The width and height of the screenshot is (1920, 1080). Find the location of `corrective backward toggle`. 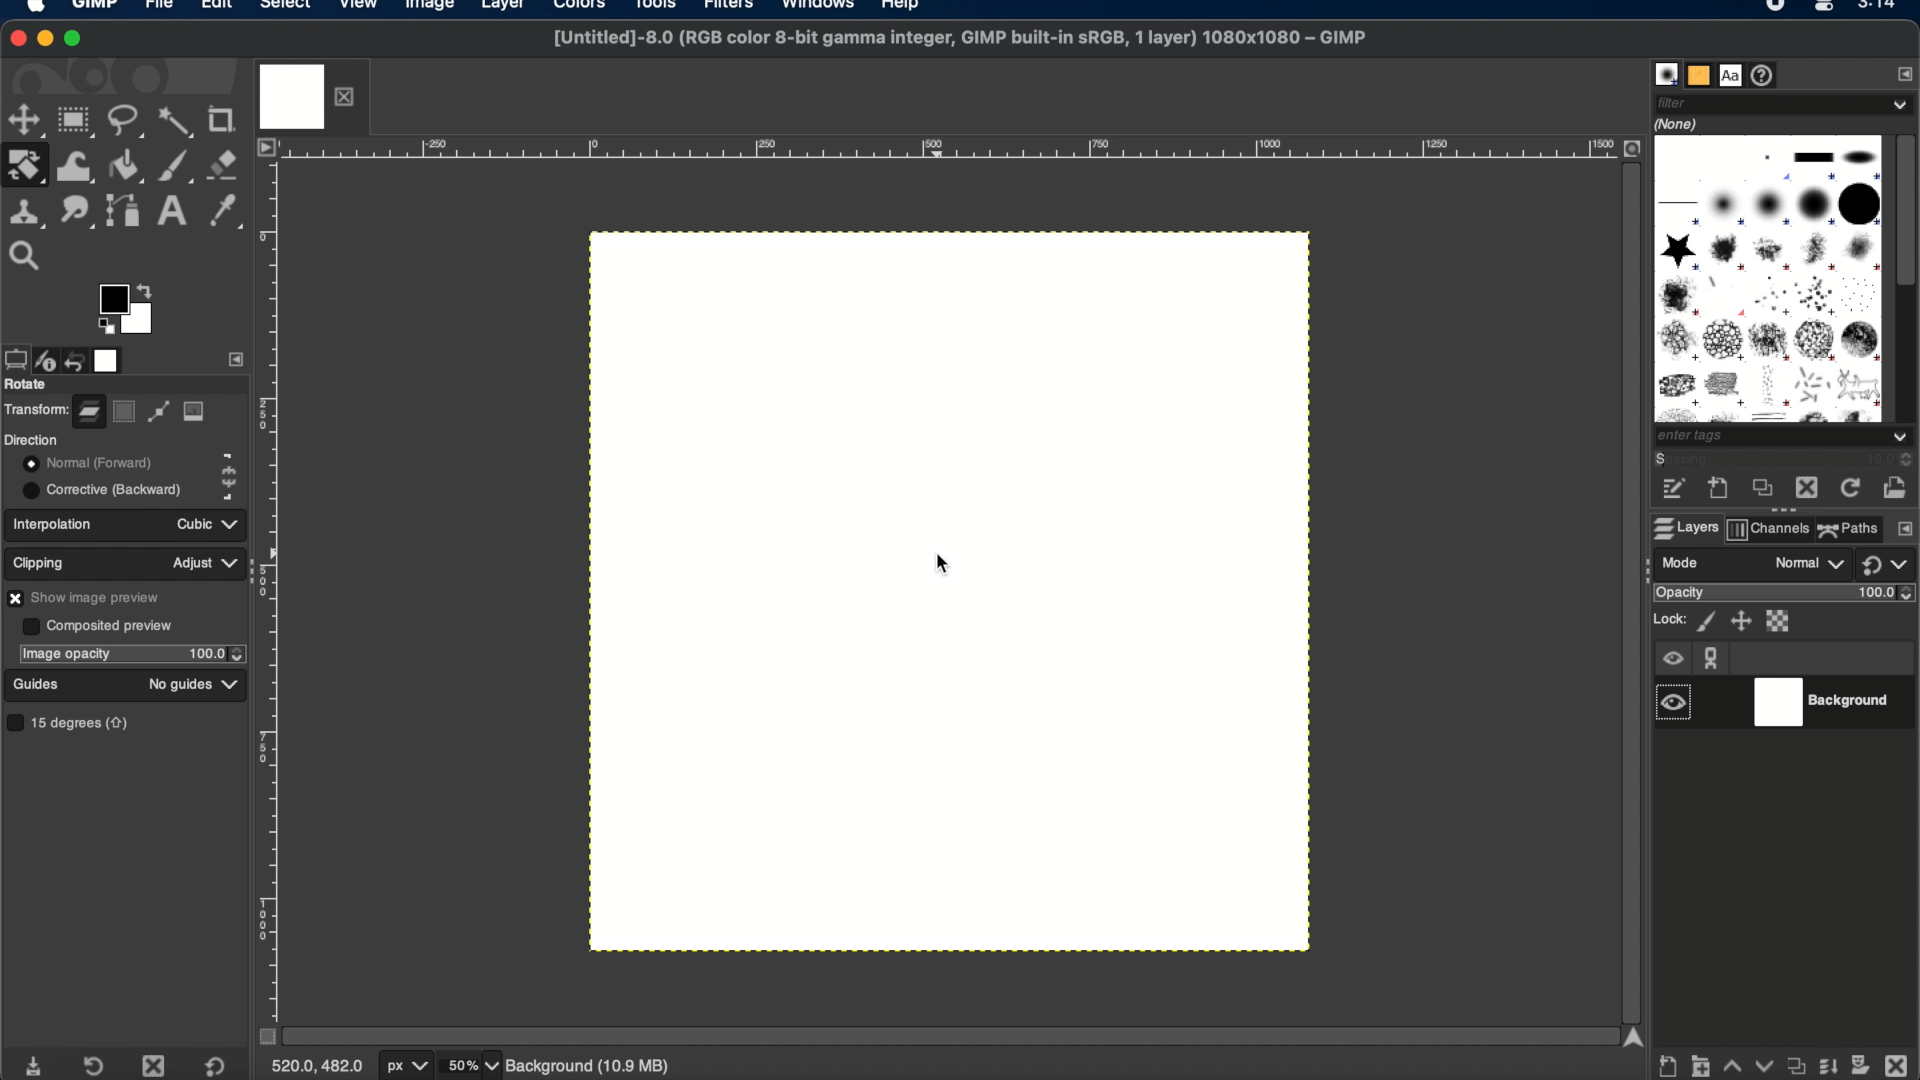

corrective backward toggle is located at coordinates (104, 489).